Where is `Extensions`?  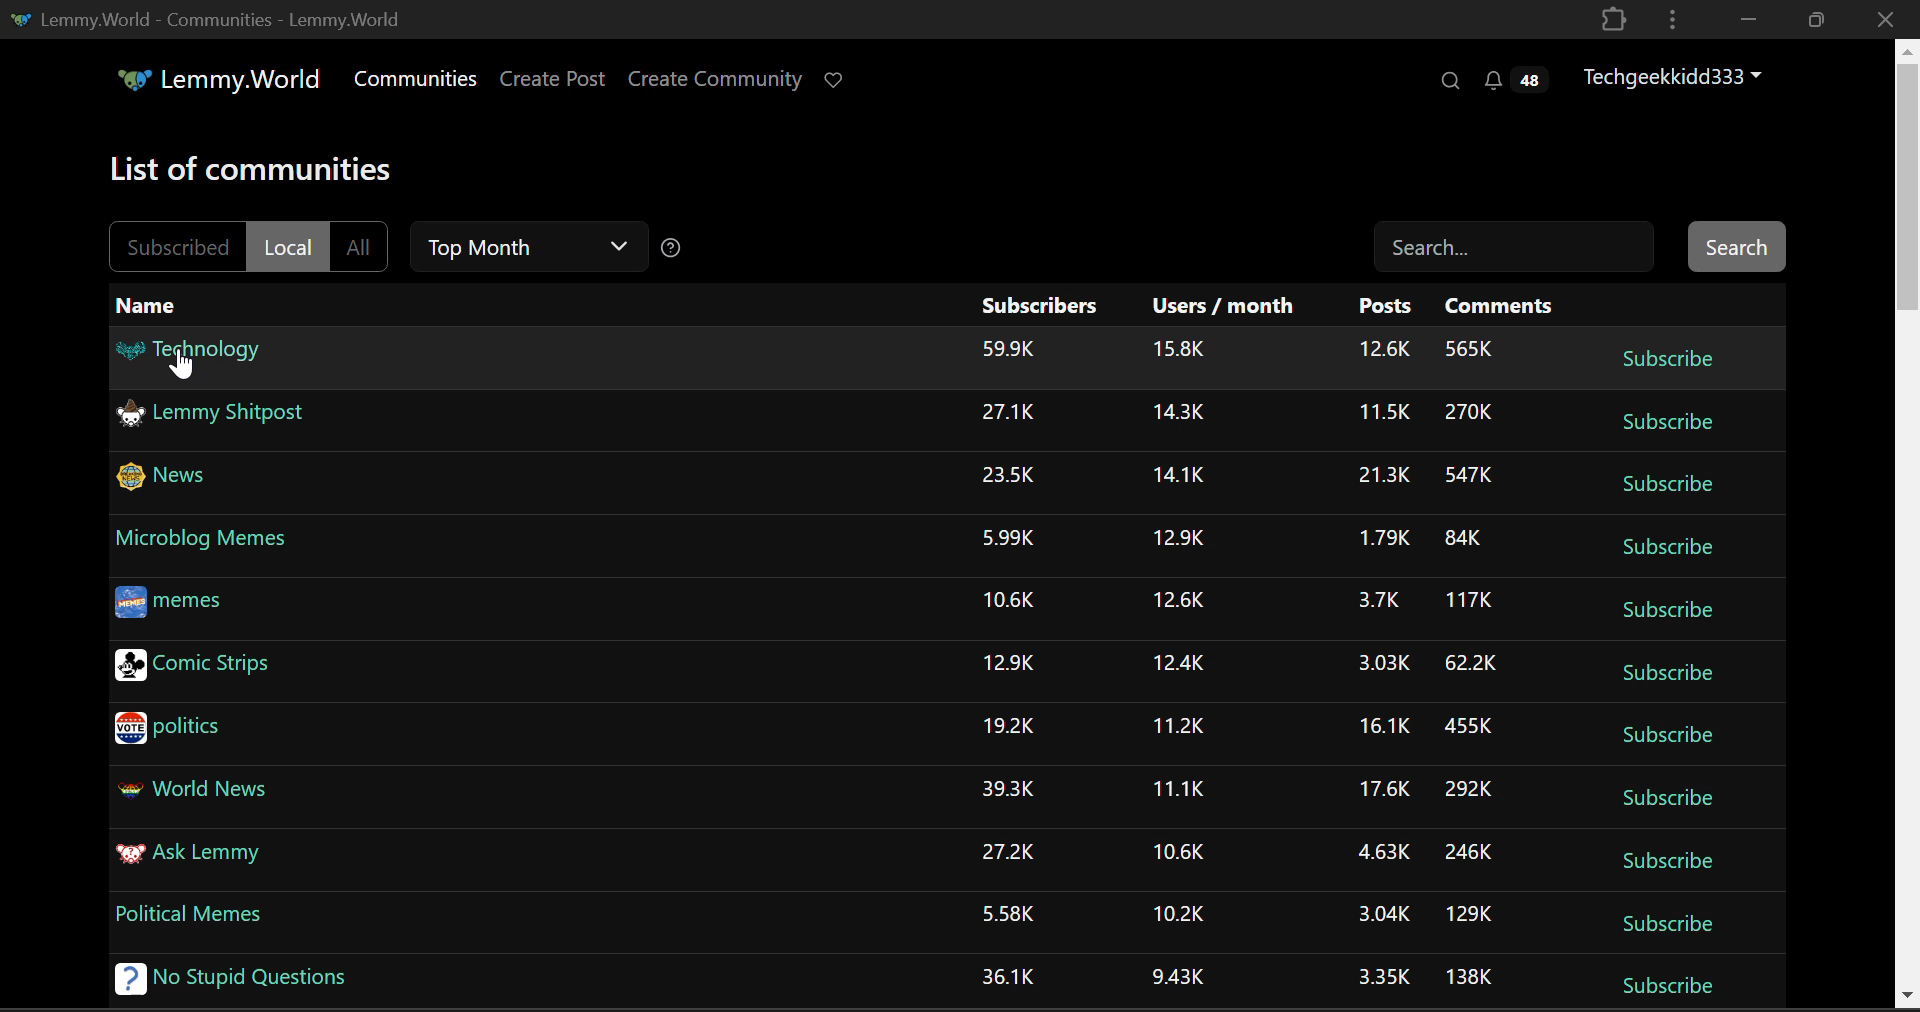 Extensions is located at coordinates (1614, 21).